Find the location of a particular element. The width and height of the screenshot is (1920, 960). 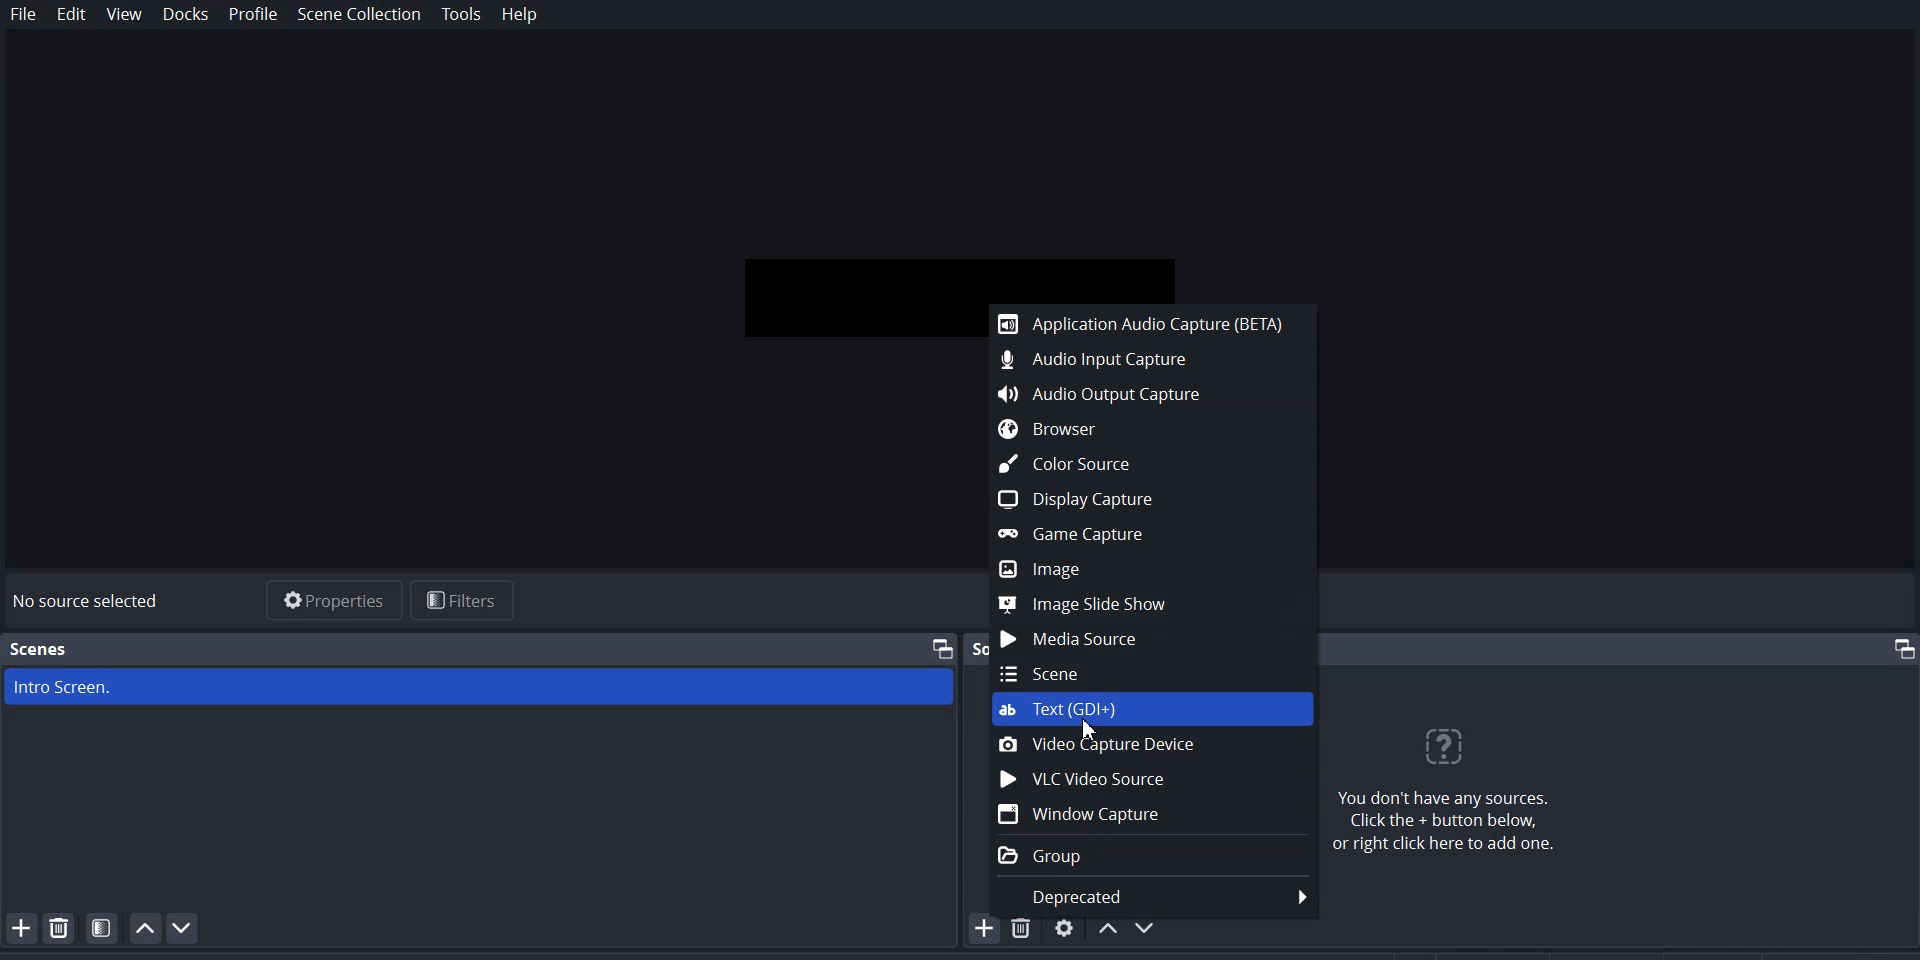

You don't have any sources. Click the + button below, or right click here to add one. is located at coordinates (1457, 790).